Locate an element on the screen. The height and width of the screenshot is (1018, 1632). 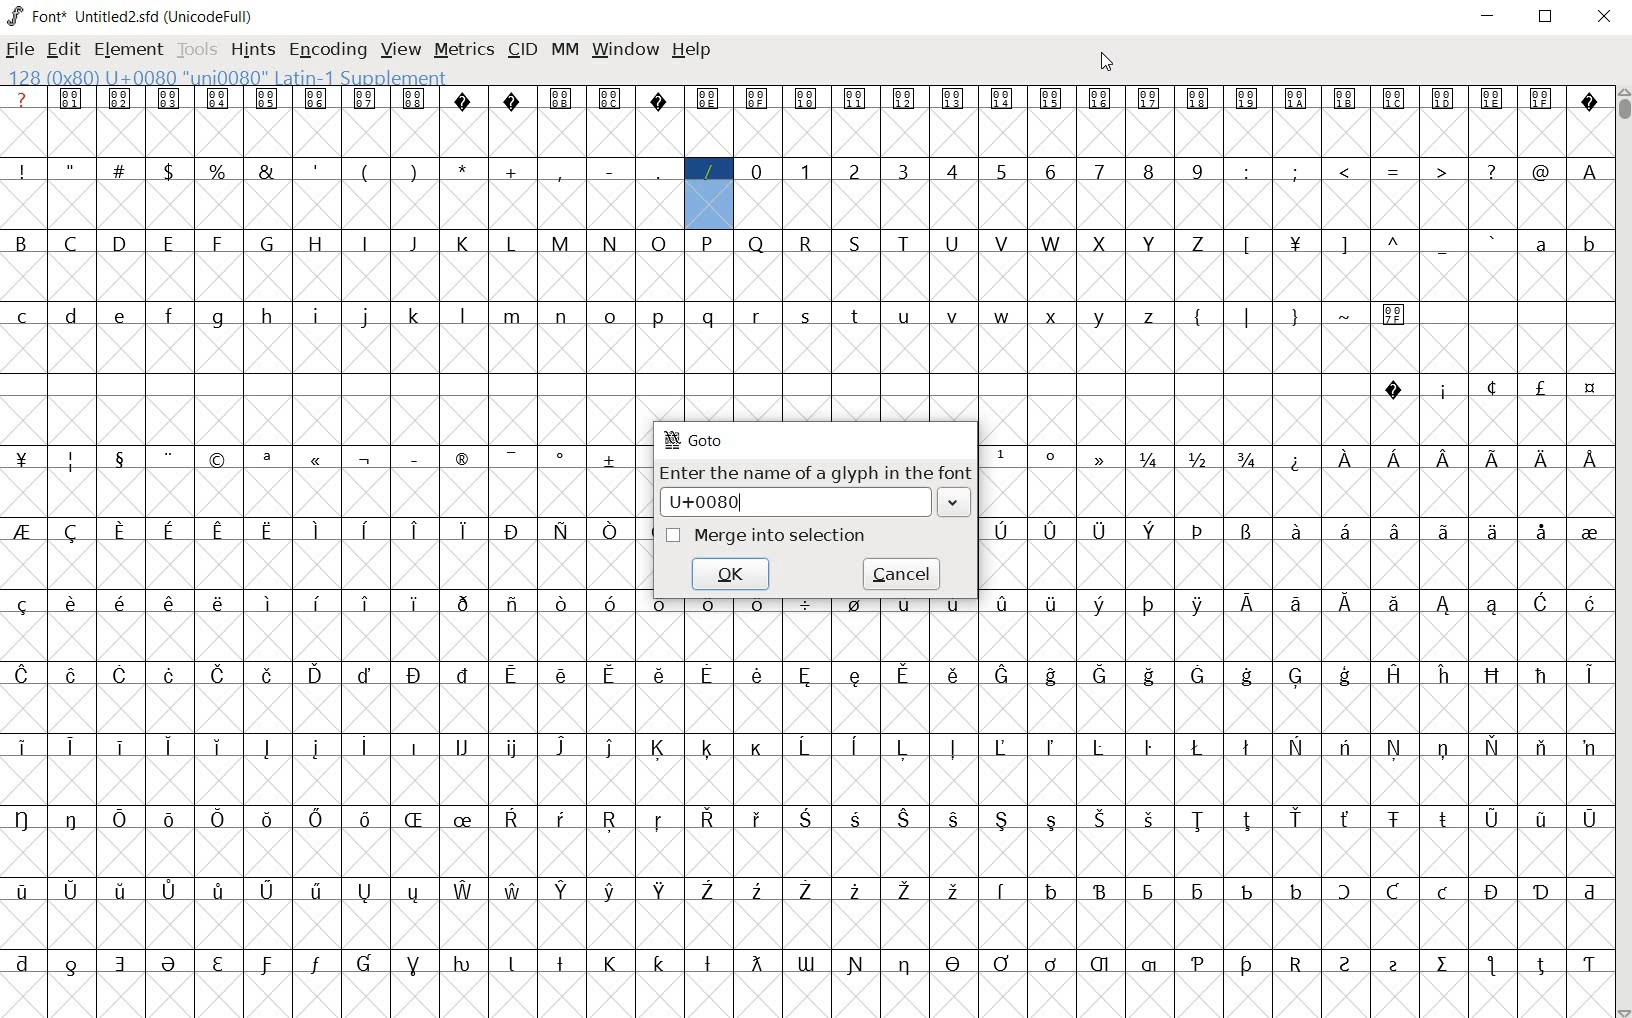
glyph is located at coordinates (416, 316).